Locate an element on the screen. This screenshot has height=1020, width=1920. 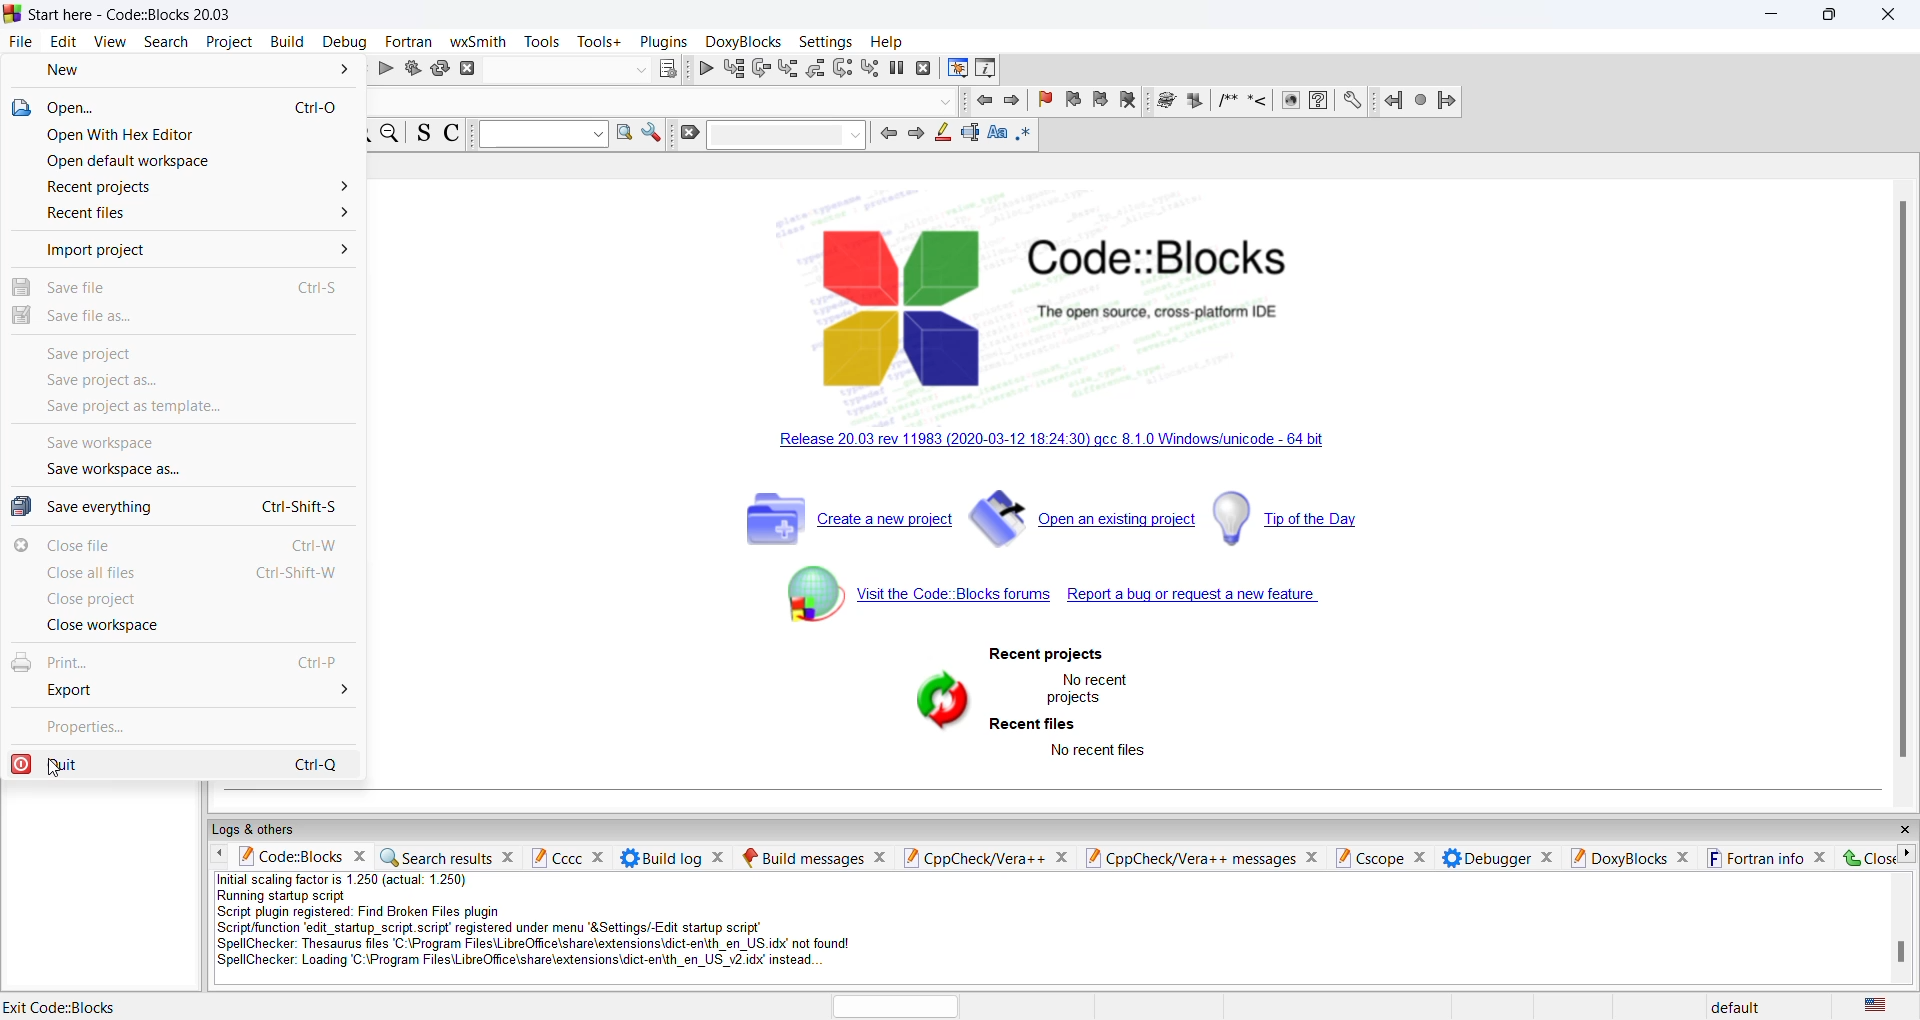
close is located at coordinates (1312, 859).